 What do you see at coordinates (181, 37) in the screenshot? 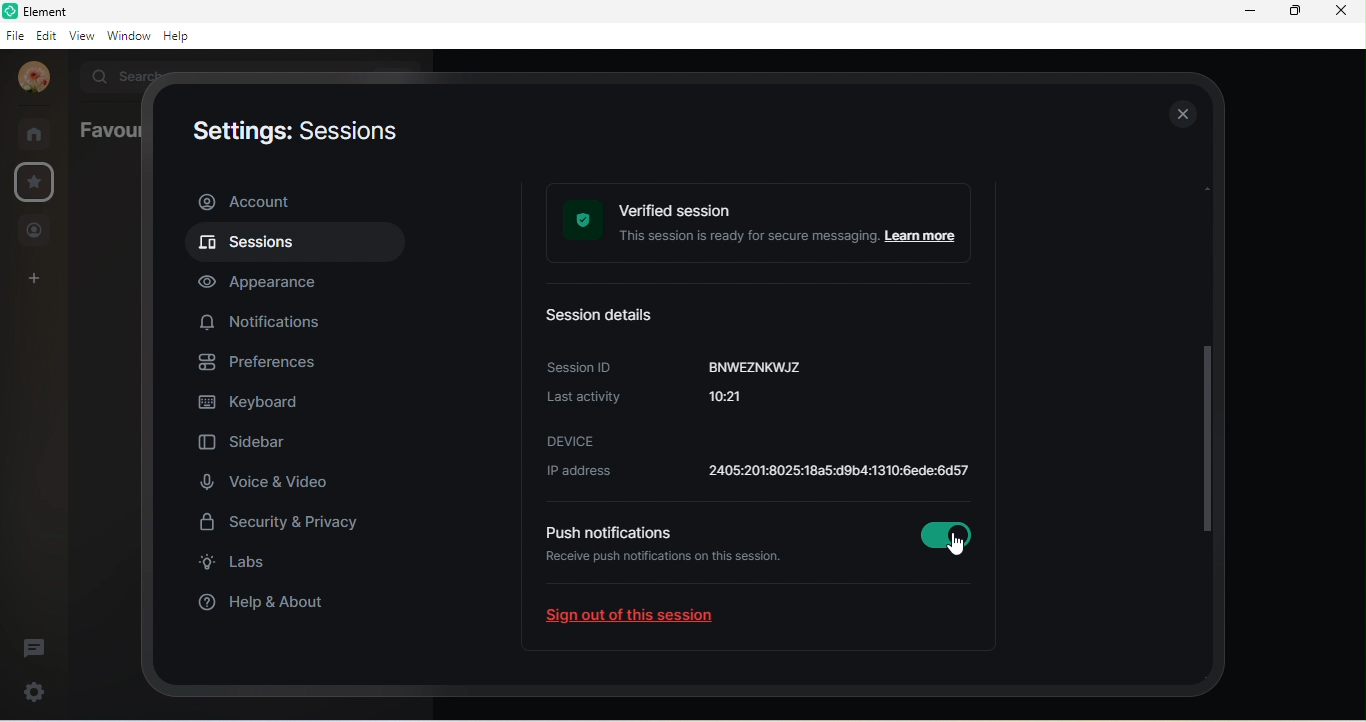
I see `help` at bounding box center [181, 37].